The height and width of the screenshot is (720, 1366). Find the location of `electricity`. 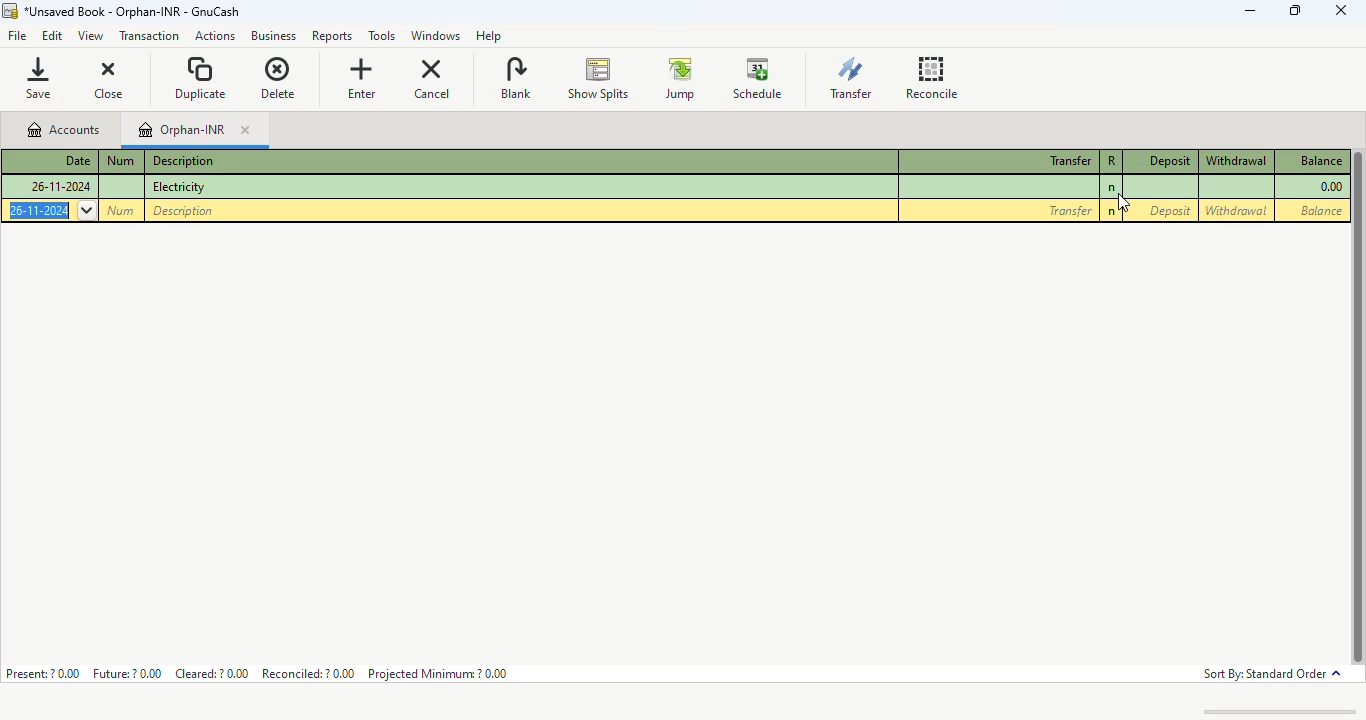

electricity is located at coordinates (178, 187).